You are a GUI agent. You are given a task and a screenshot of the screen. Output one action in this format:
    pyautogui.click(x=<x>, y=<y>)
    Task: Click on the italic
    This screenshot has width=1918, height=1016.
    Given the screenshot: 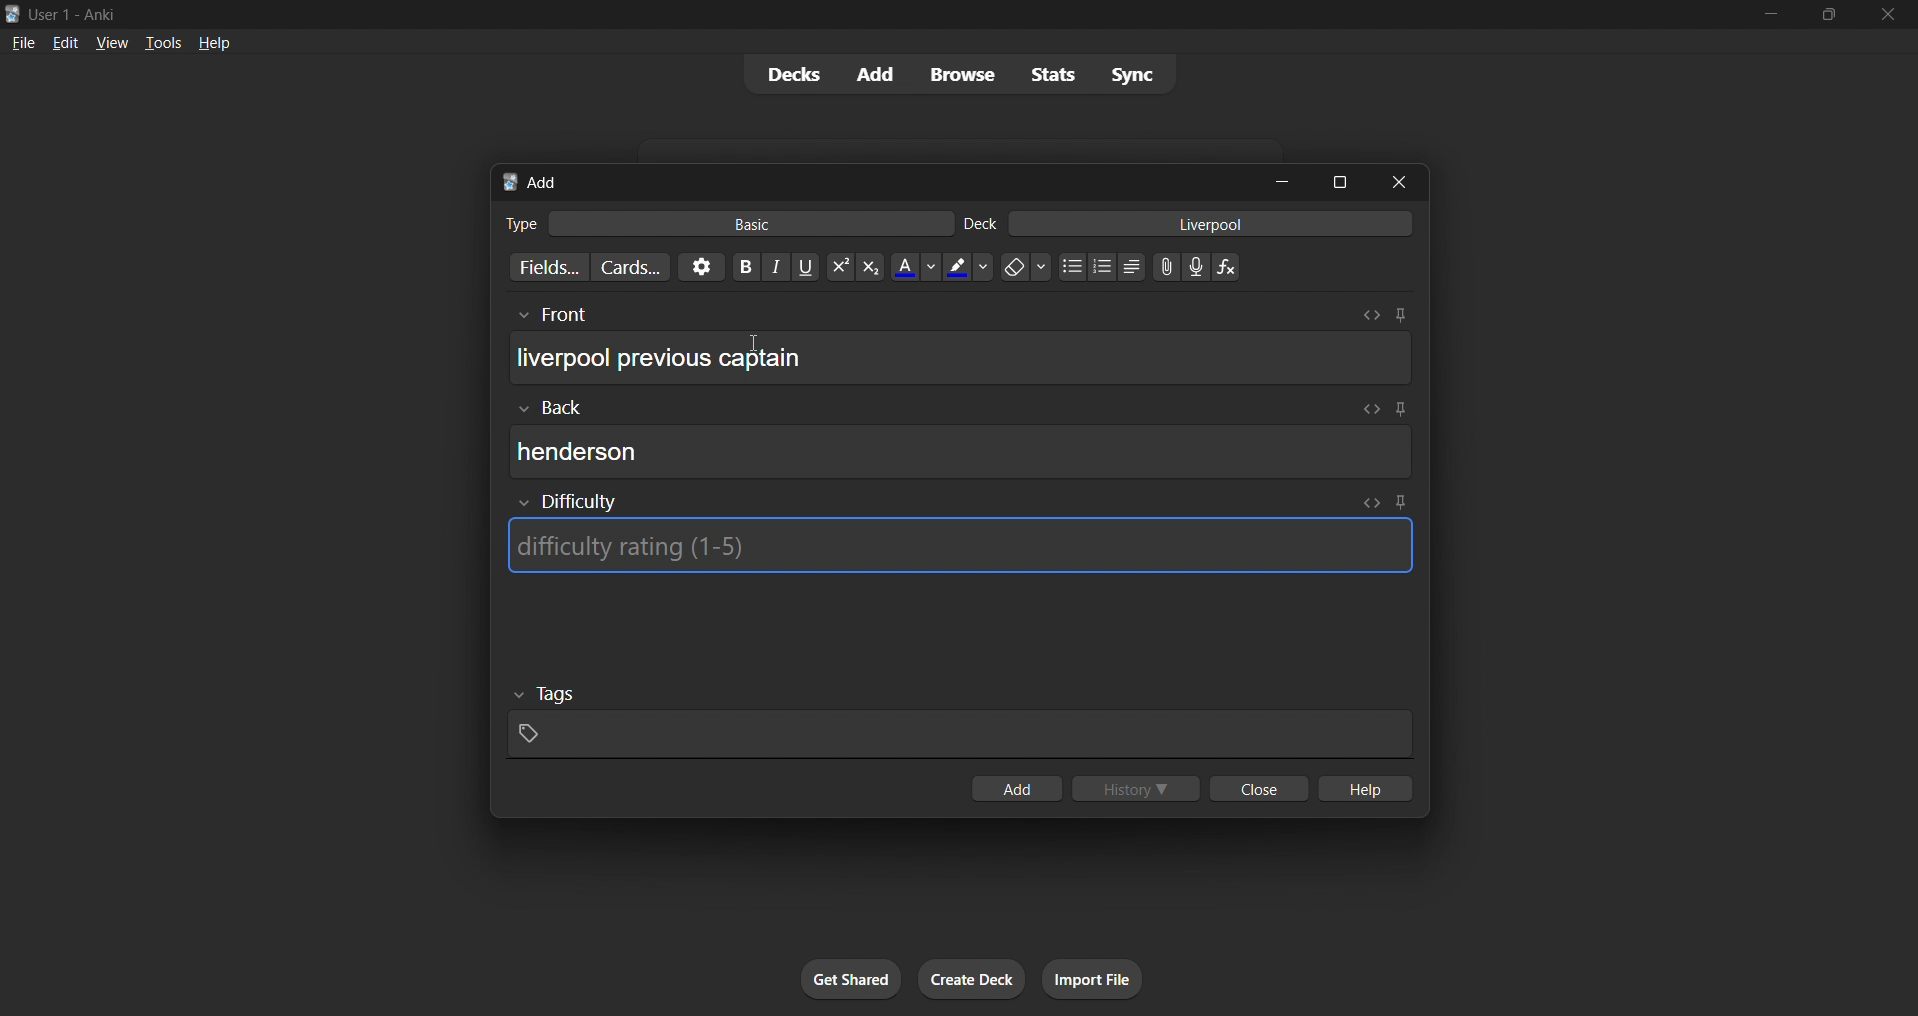 What is the action you would take?
    pyautogui.click(x=778, y=269)
    